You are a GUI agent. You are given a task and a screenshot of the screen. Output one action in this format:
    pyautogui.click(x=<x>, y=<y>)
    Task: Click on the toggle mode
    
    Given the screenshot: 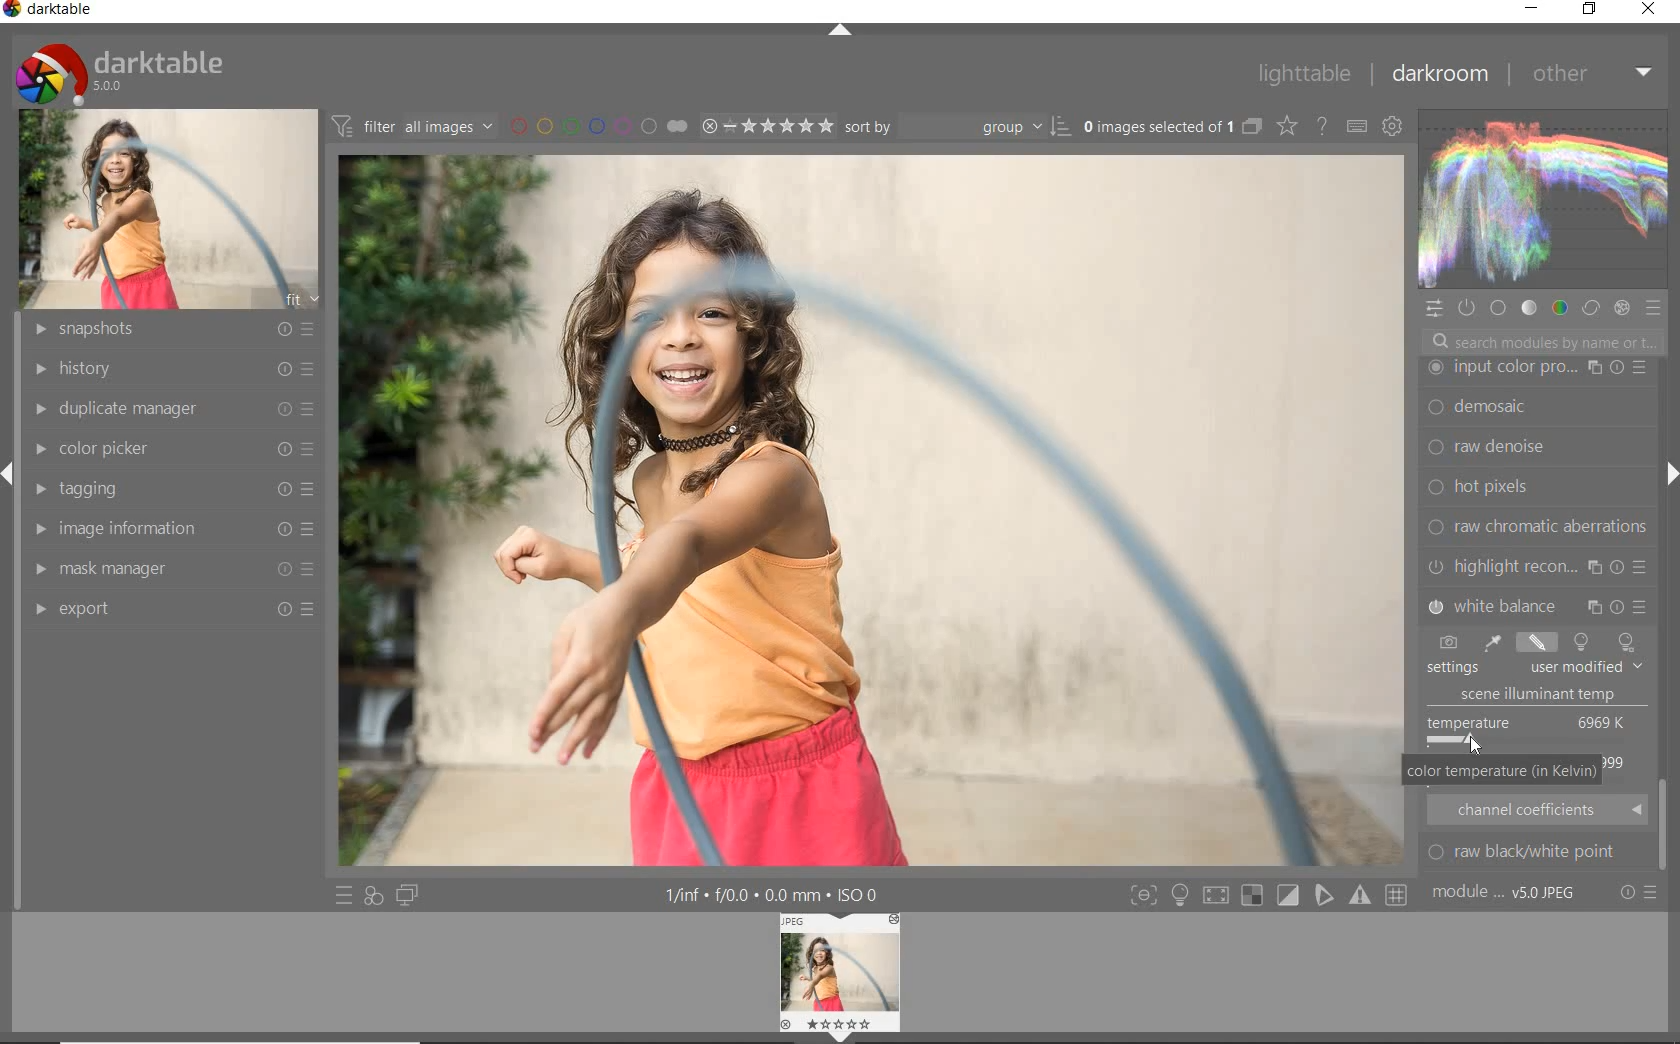 What is the action you would take?
    pyautogui.click(x=1142, y=895)
    